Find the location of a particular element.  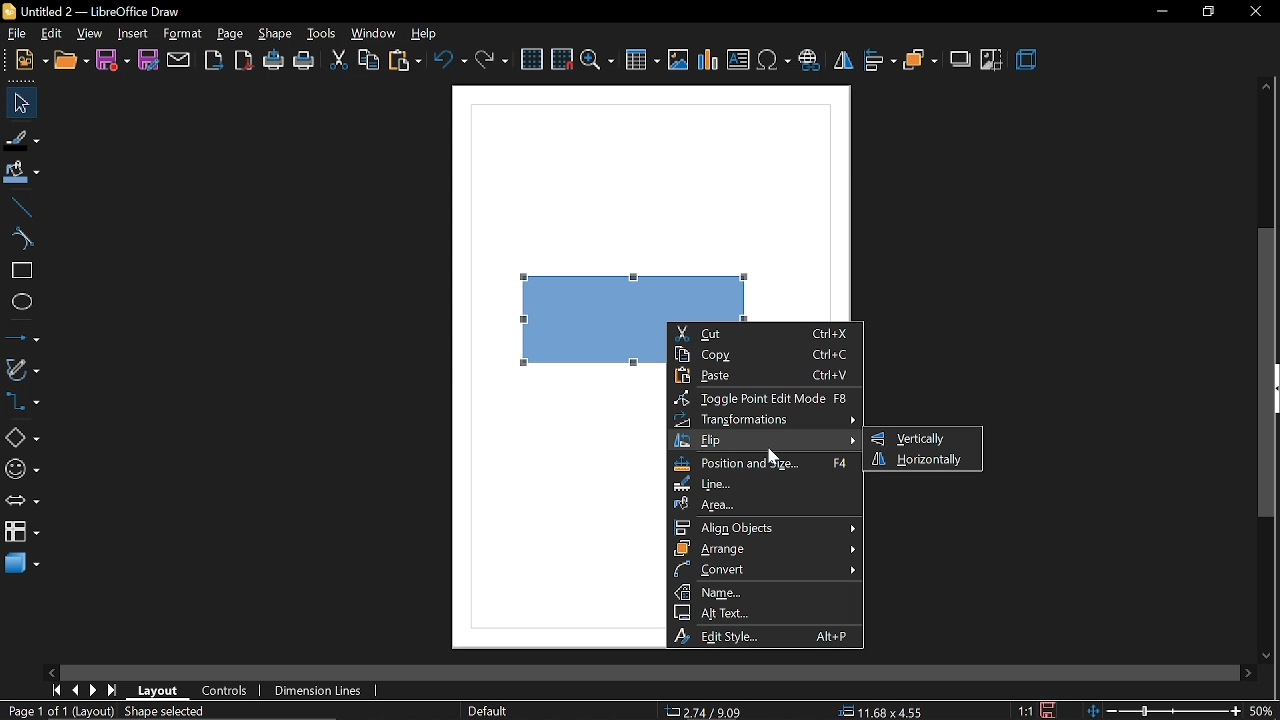

snap to grid is located at coordinates (561, 59).